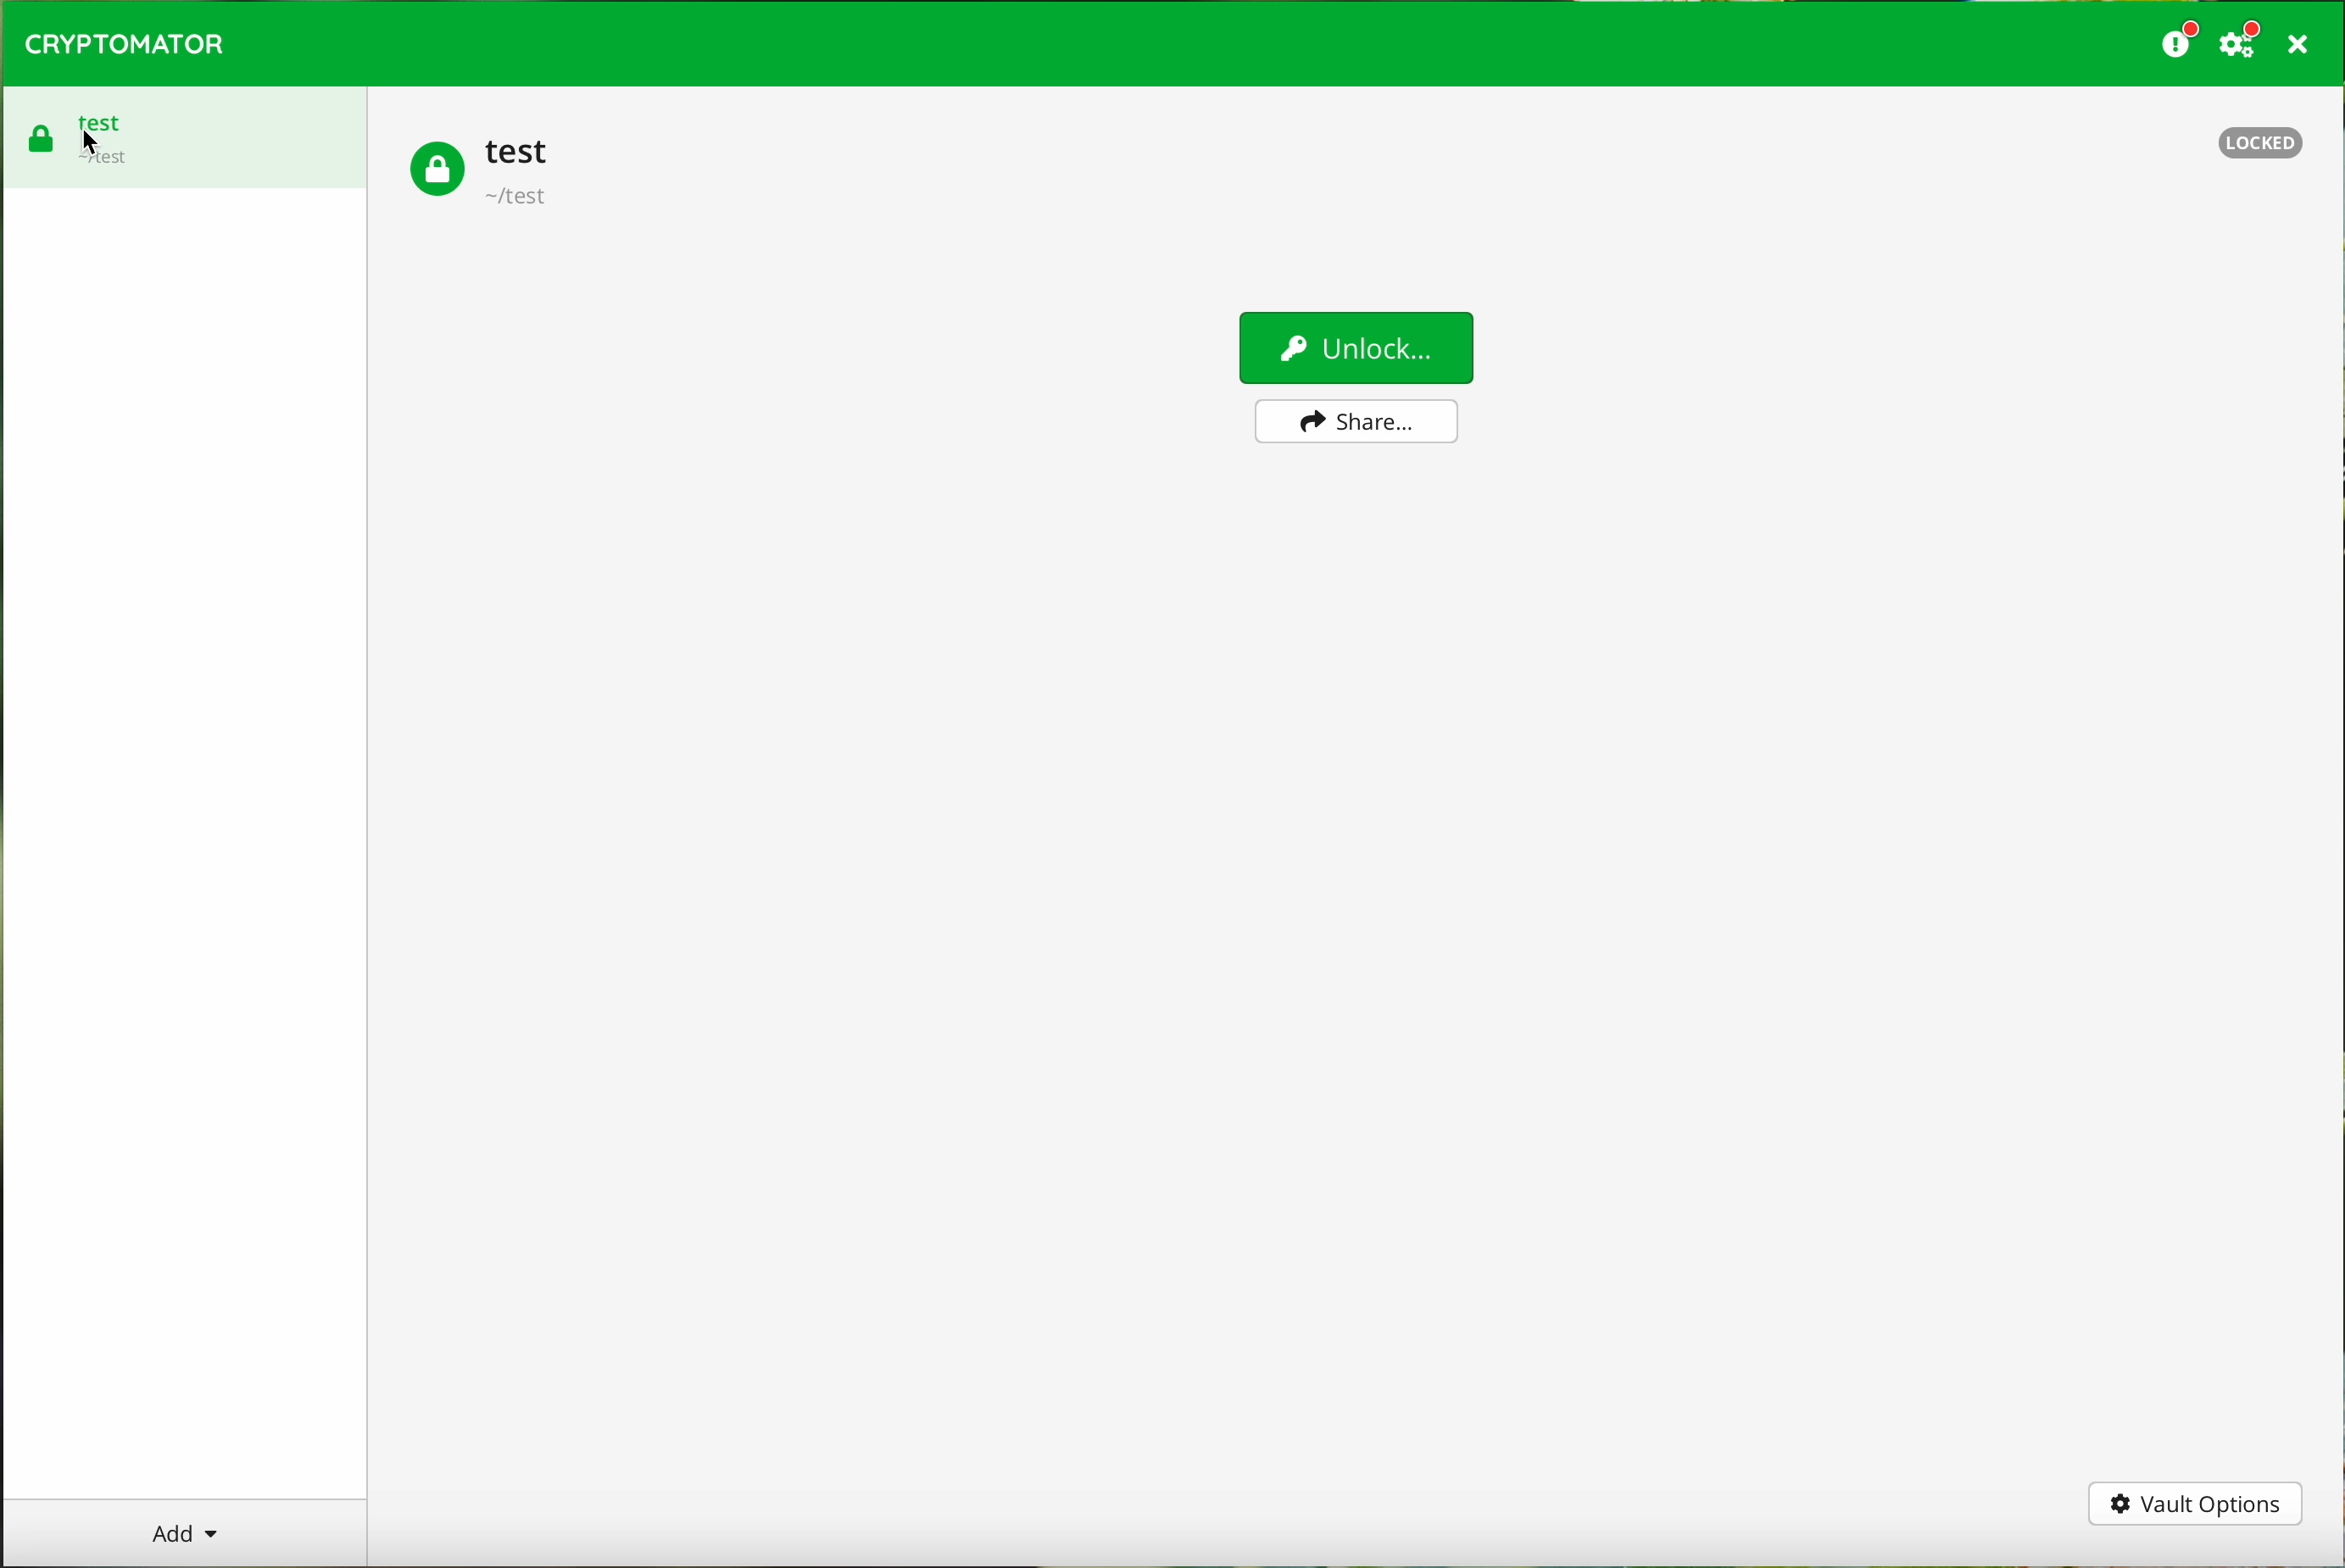 The width and height of the screenshot is (2345, 1568). I want to click on locked, so click(2254, 139).